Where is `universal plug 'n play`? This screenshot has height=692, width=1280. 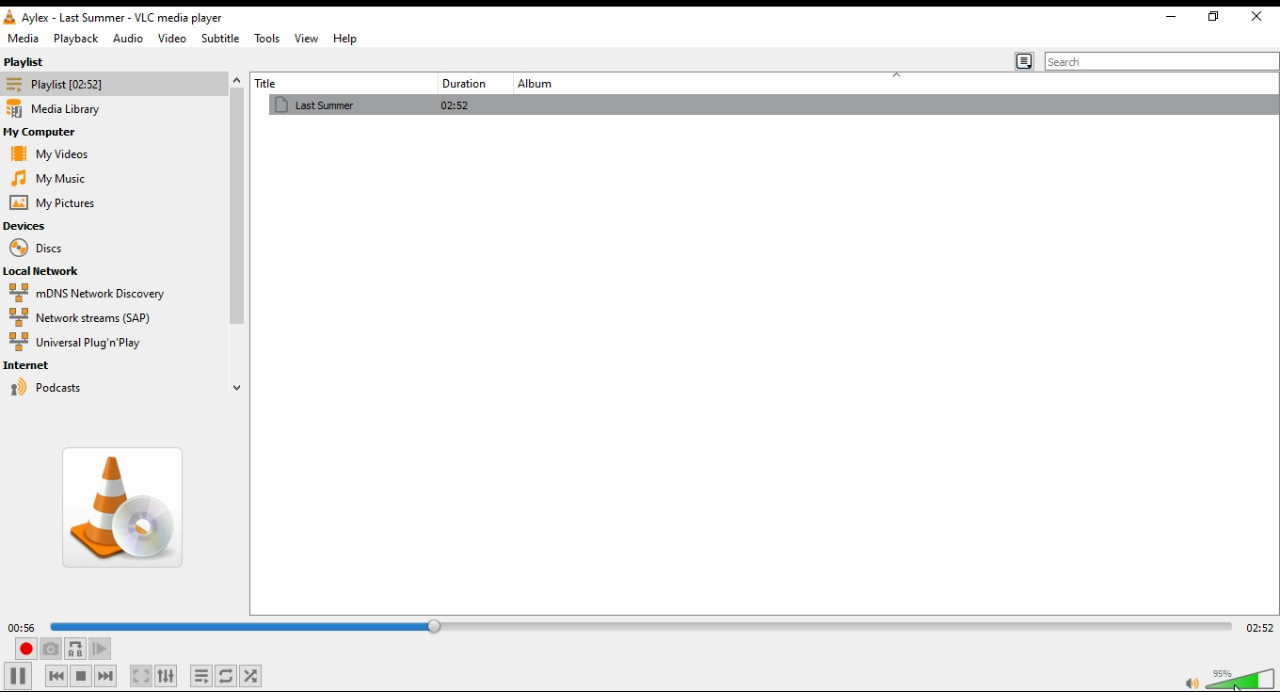
universal plug 'n play is located at coordinates (83, 344).